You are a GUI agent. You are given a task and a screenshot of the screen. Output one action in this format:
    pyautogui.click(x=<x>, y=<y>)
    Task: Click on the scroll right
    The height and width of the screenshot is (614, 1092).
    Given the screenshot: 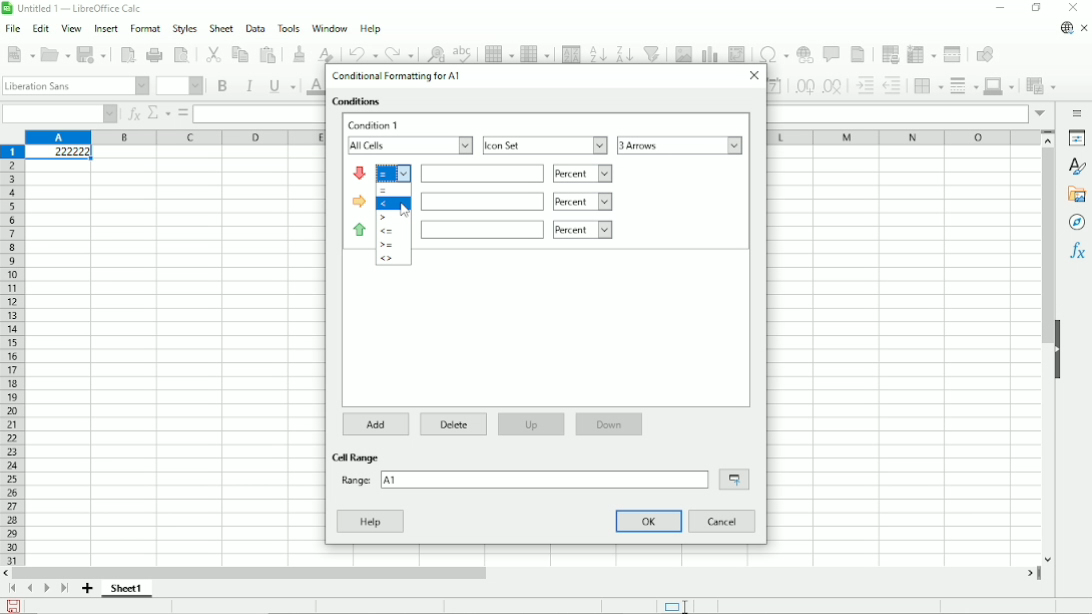 What is the action you would take?
    pyautogui.click(x=1030, y=572)
    